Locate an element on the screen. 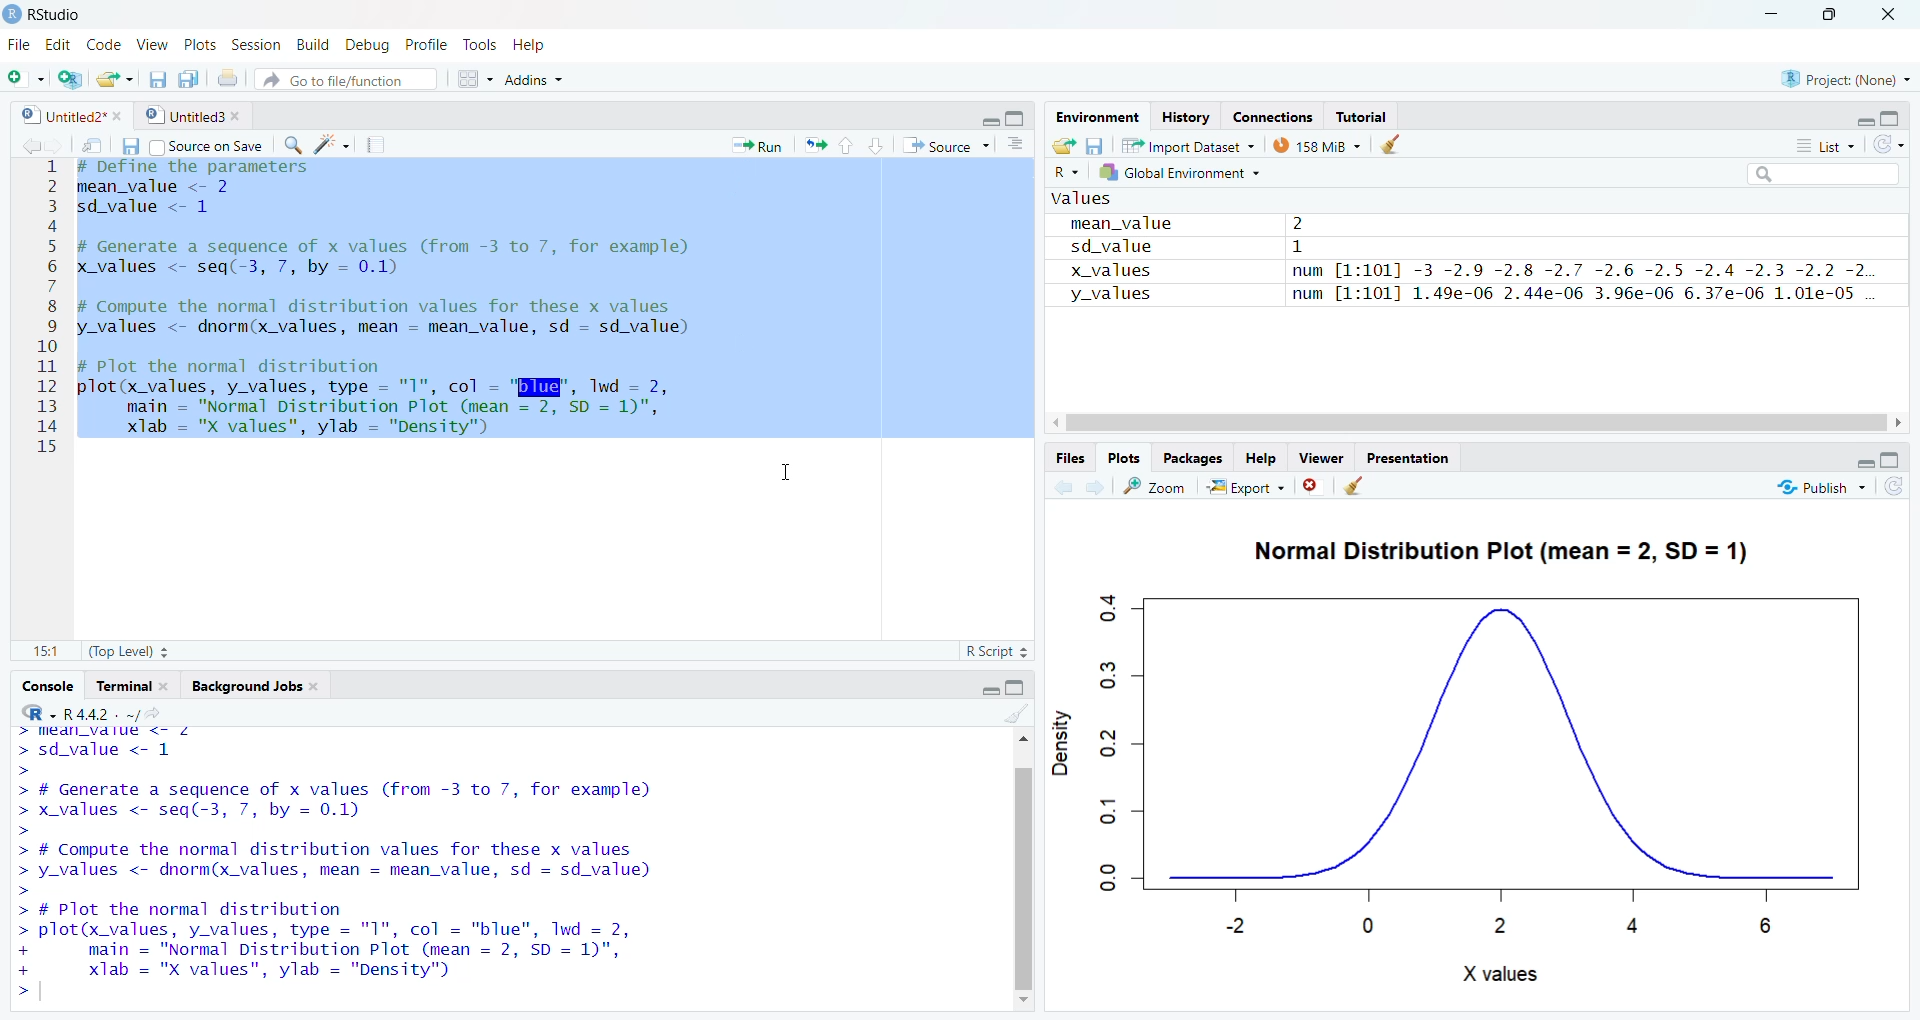 Image resolution: width=1920 pixels, height=1020 pixels. 1 is located at coordinates (1000, 712).